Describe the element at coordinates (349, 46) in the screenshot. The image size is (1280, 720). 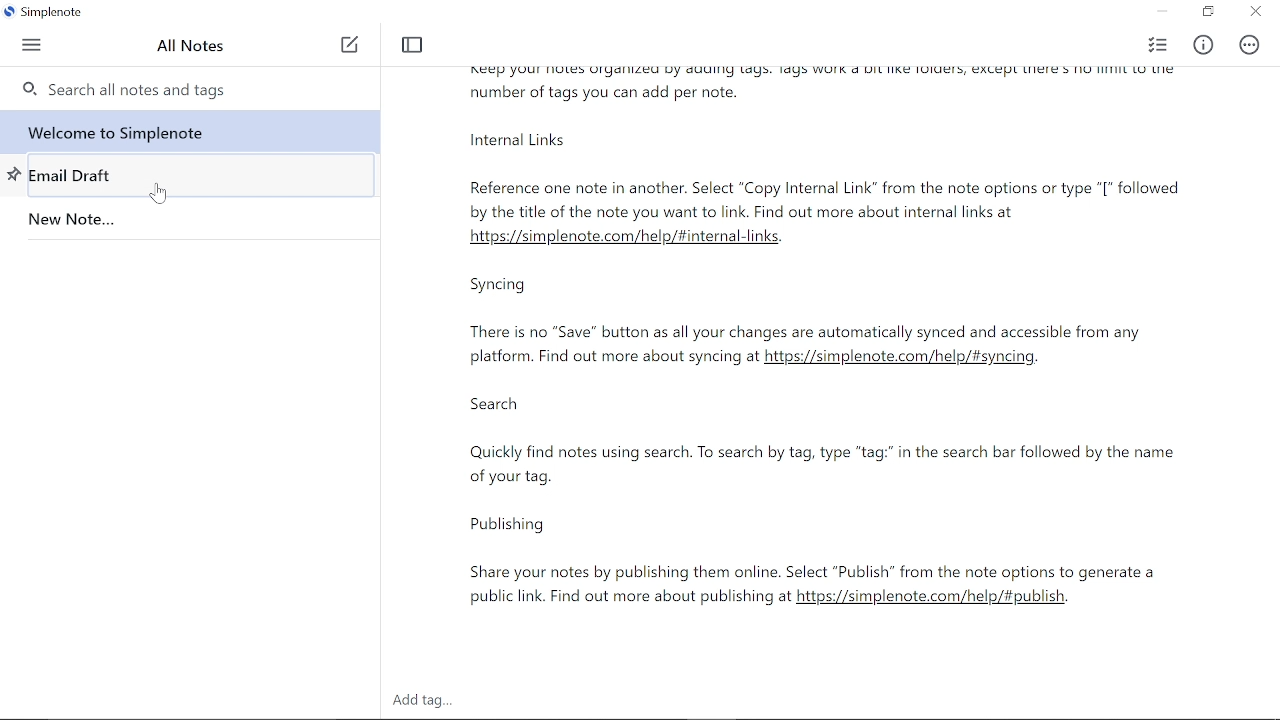
I see `Add note` at that location.